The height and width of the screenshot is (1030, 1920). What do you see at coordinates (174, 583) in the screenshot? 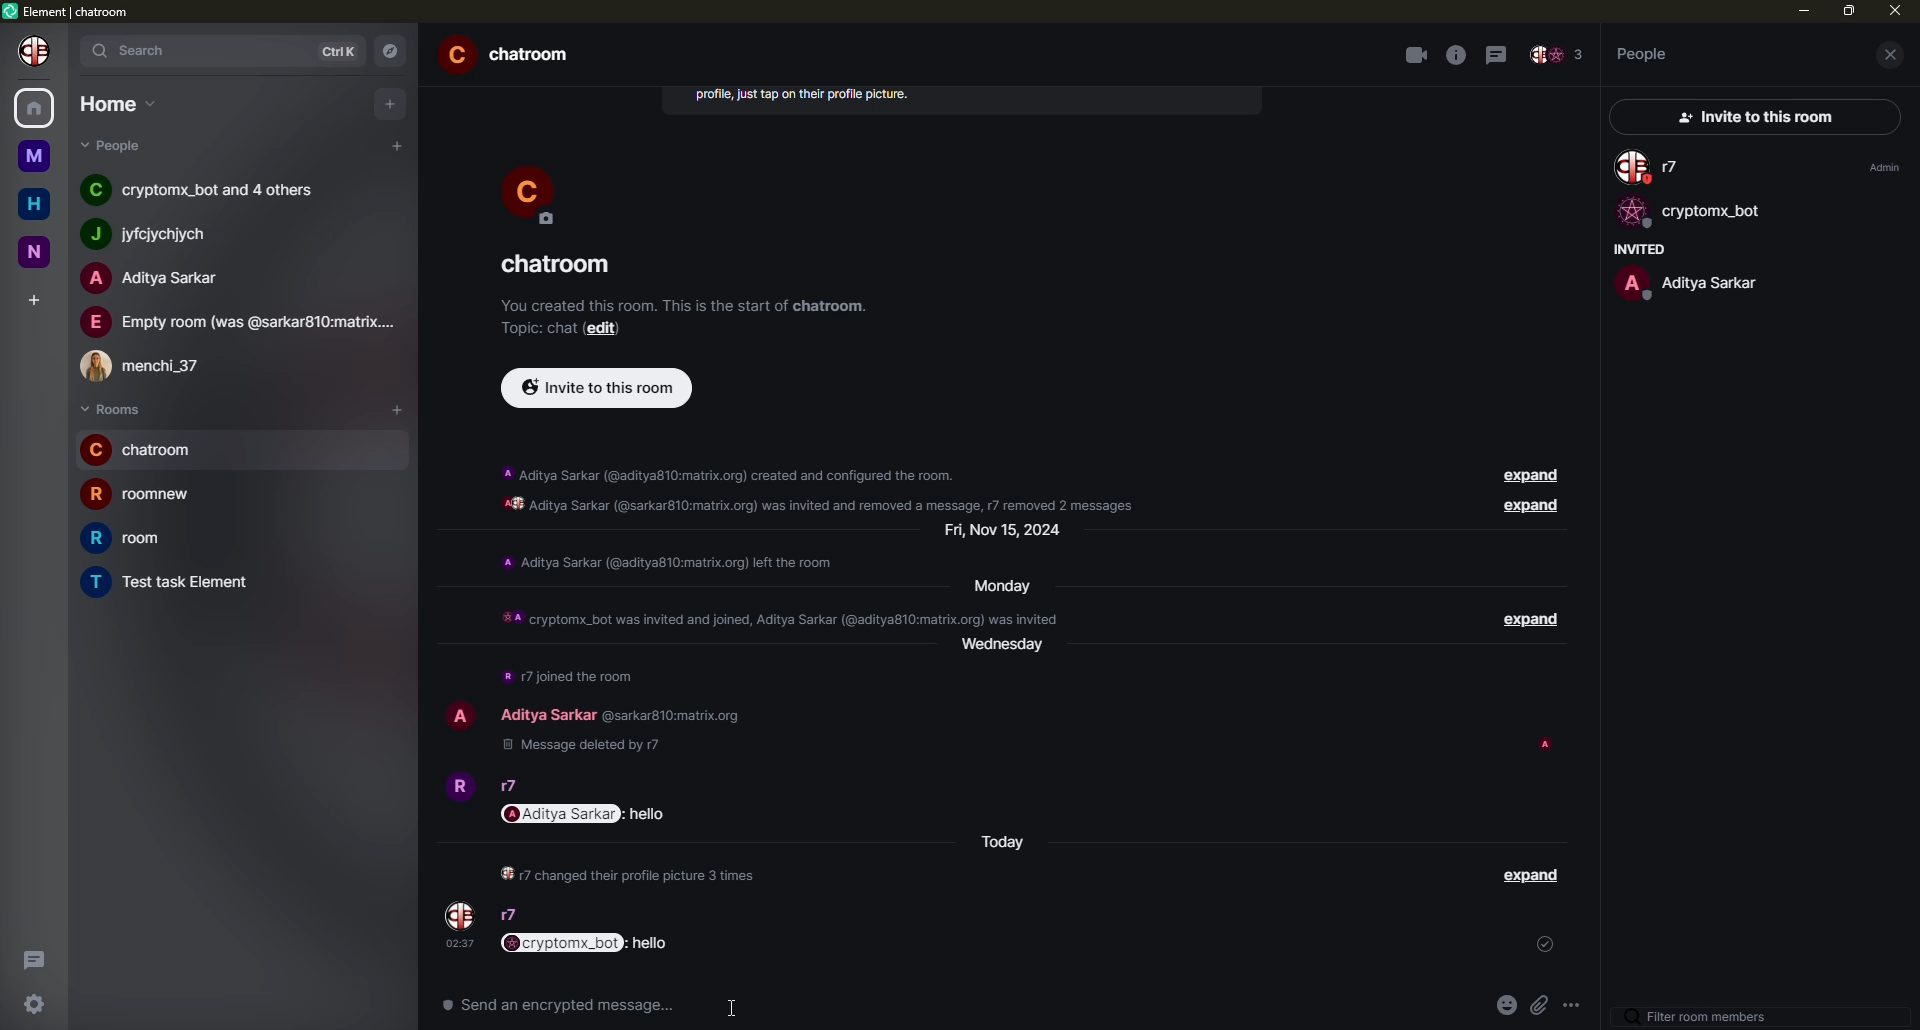
I see `room` at bounding box center [174, 583].